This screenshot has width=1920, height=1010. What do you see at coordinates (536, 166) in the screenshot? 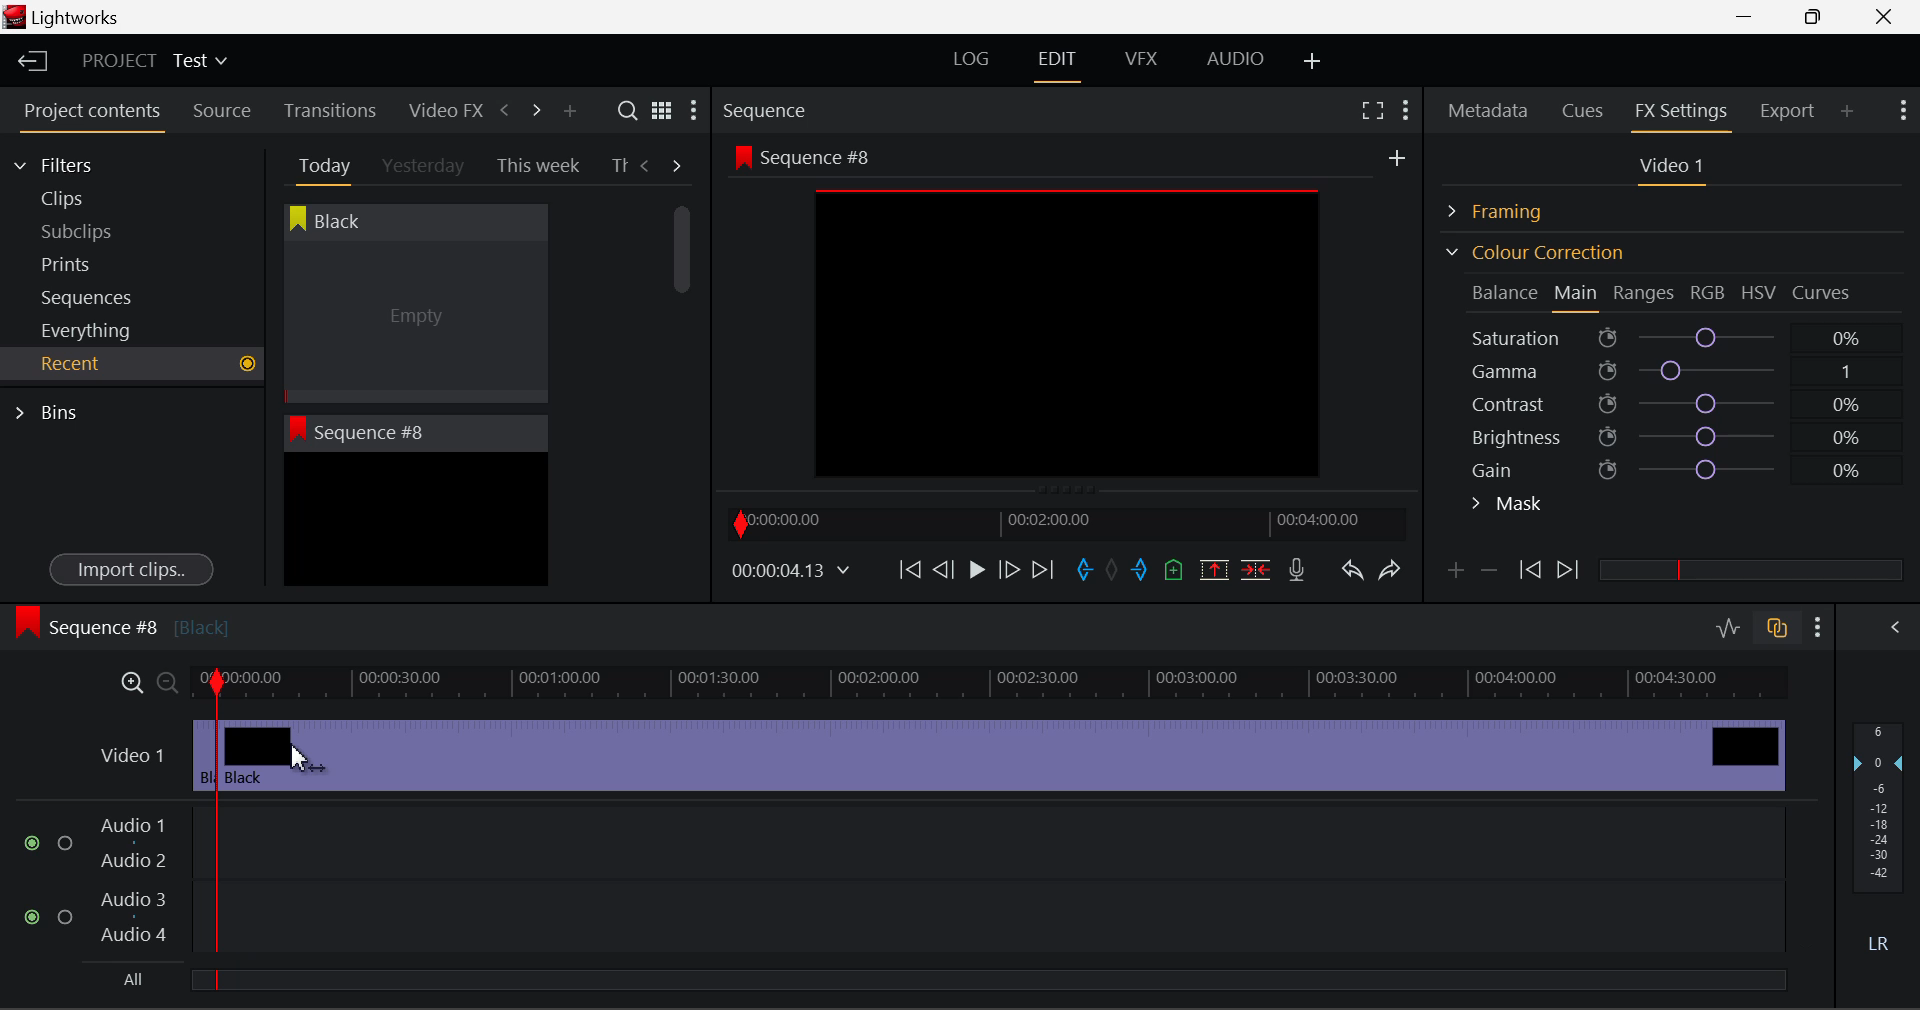
I see `This week Tab` at bounding box center [536, 166].